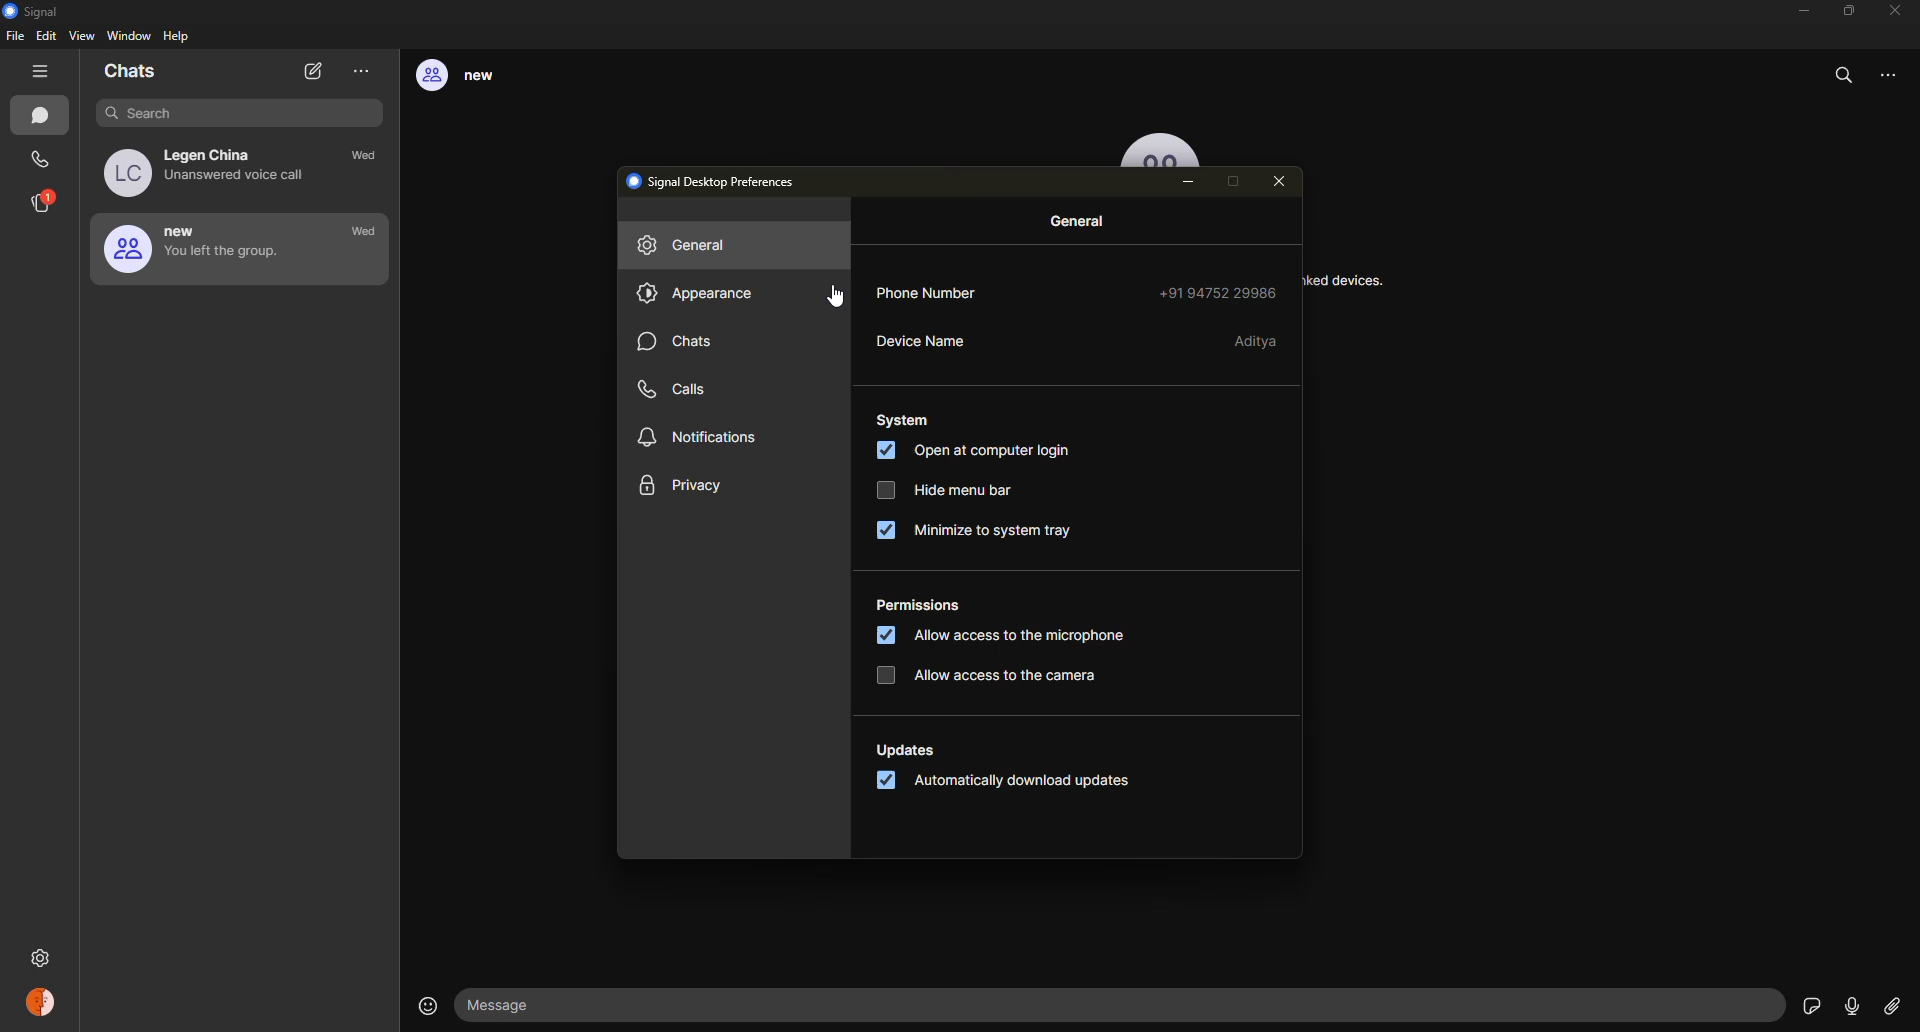 The image size is (1920, 1032). Describe the element at coordinates (178, 38) in the screenshot. I see `help` at that location.